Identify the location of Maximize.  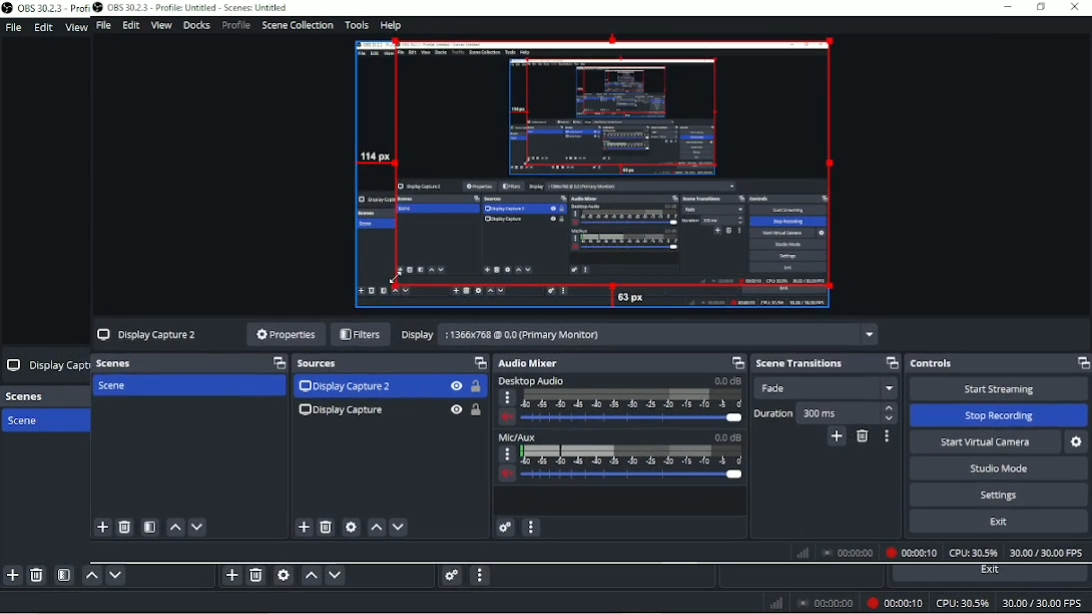
(1082, 364).